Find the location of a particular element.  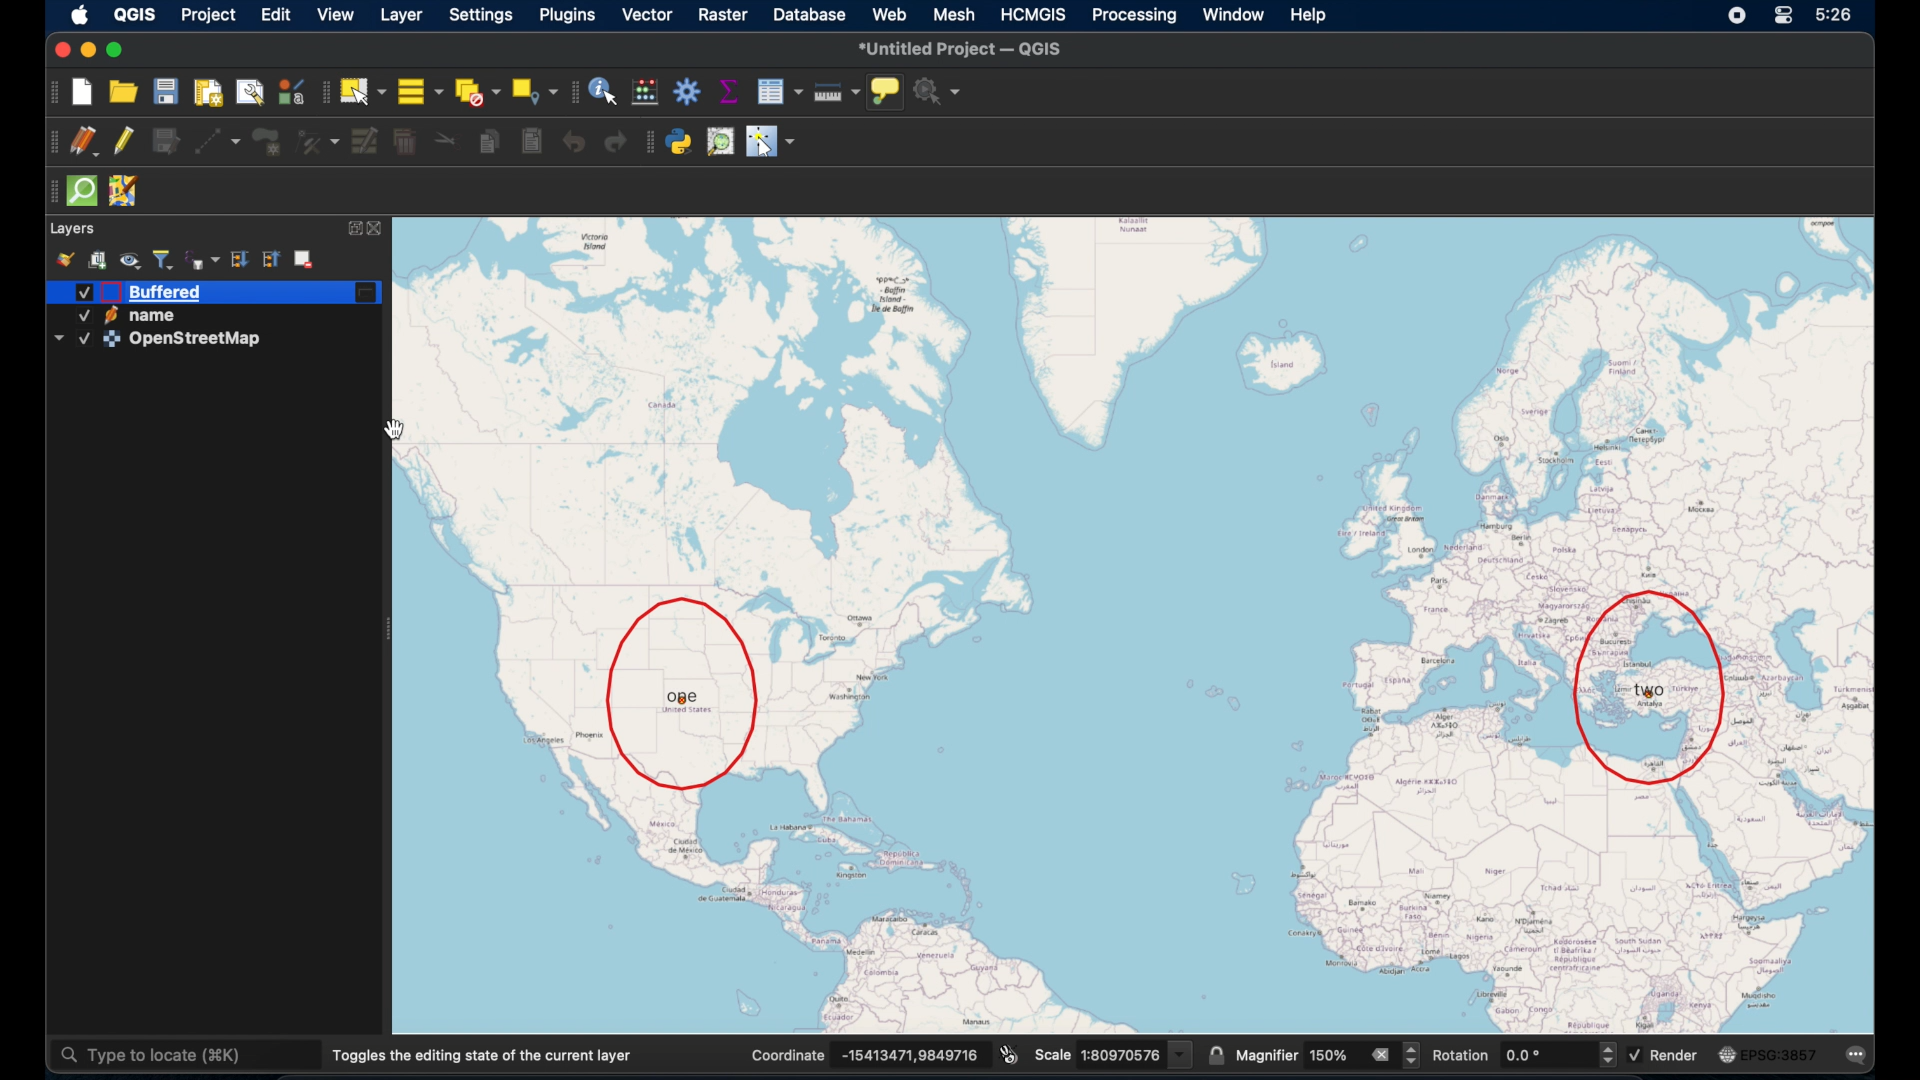

switches mouse to a configurable pointer is located at coordinates (771, 142).